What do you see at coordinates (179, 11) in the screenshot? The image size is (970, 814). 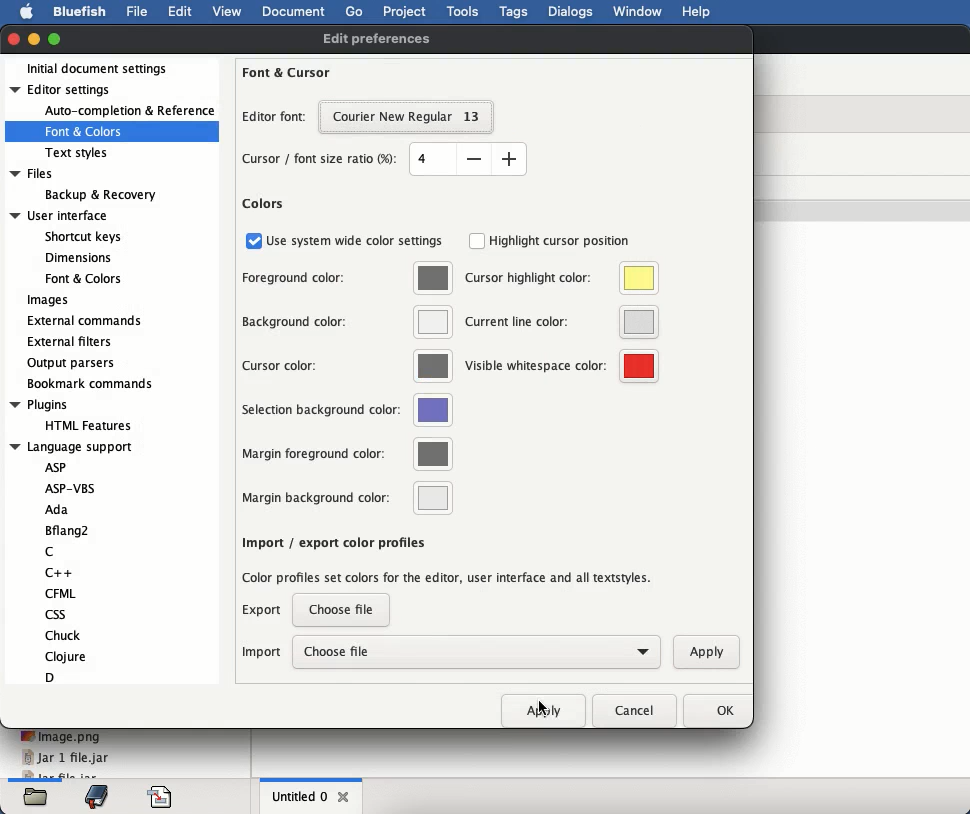 I see `edit` at bounding box center [179, 11].